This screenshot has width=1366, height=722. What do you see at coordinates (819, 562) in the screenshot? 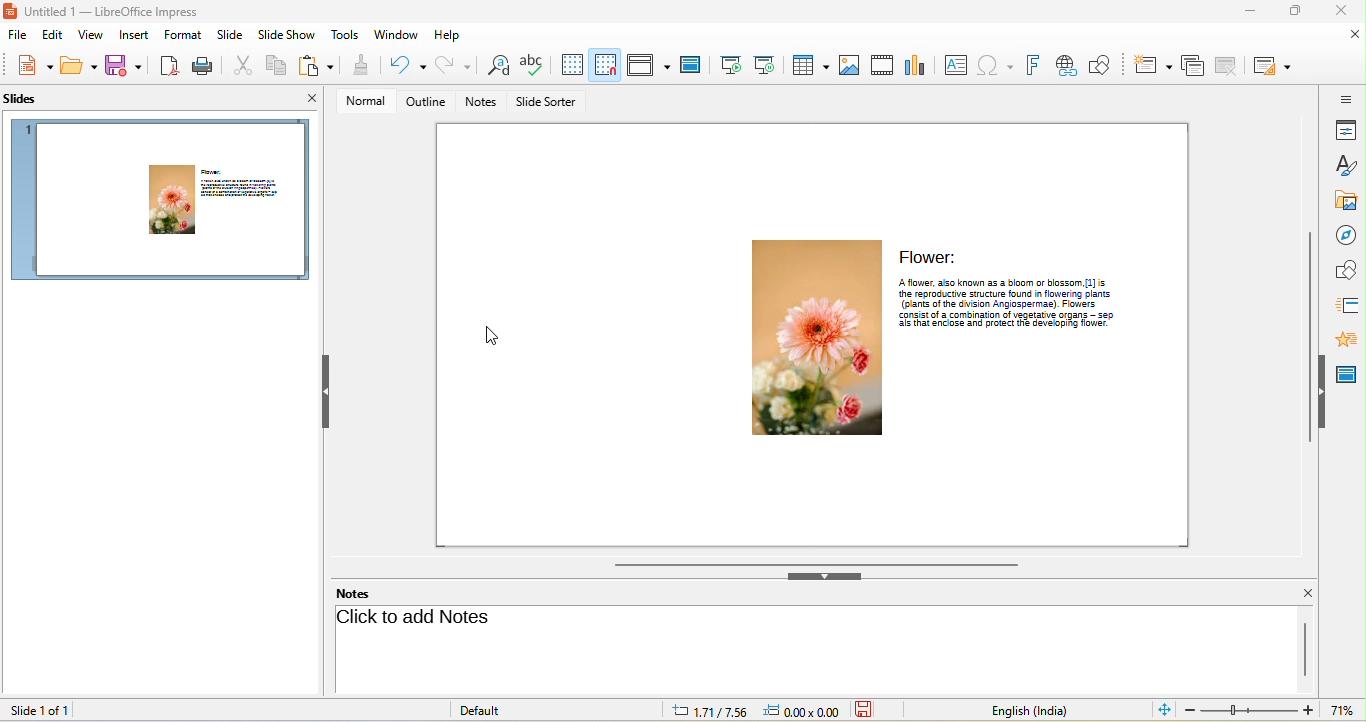
I see `horizontal scroll bar` at bounding box center [819, 562].